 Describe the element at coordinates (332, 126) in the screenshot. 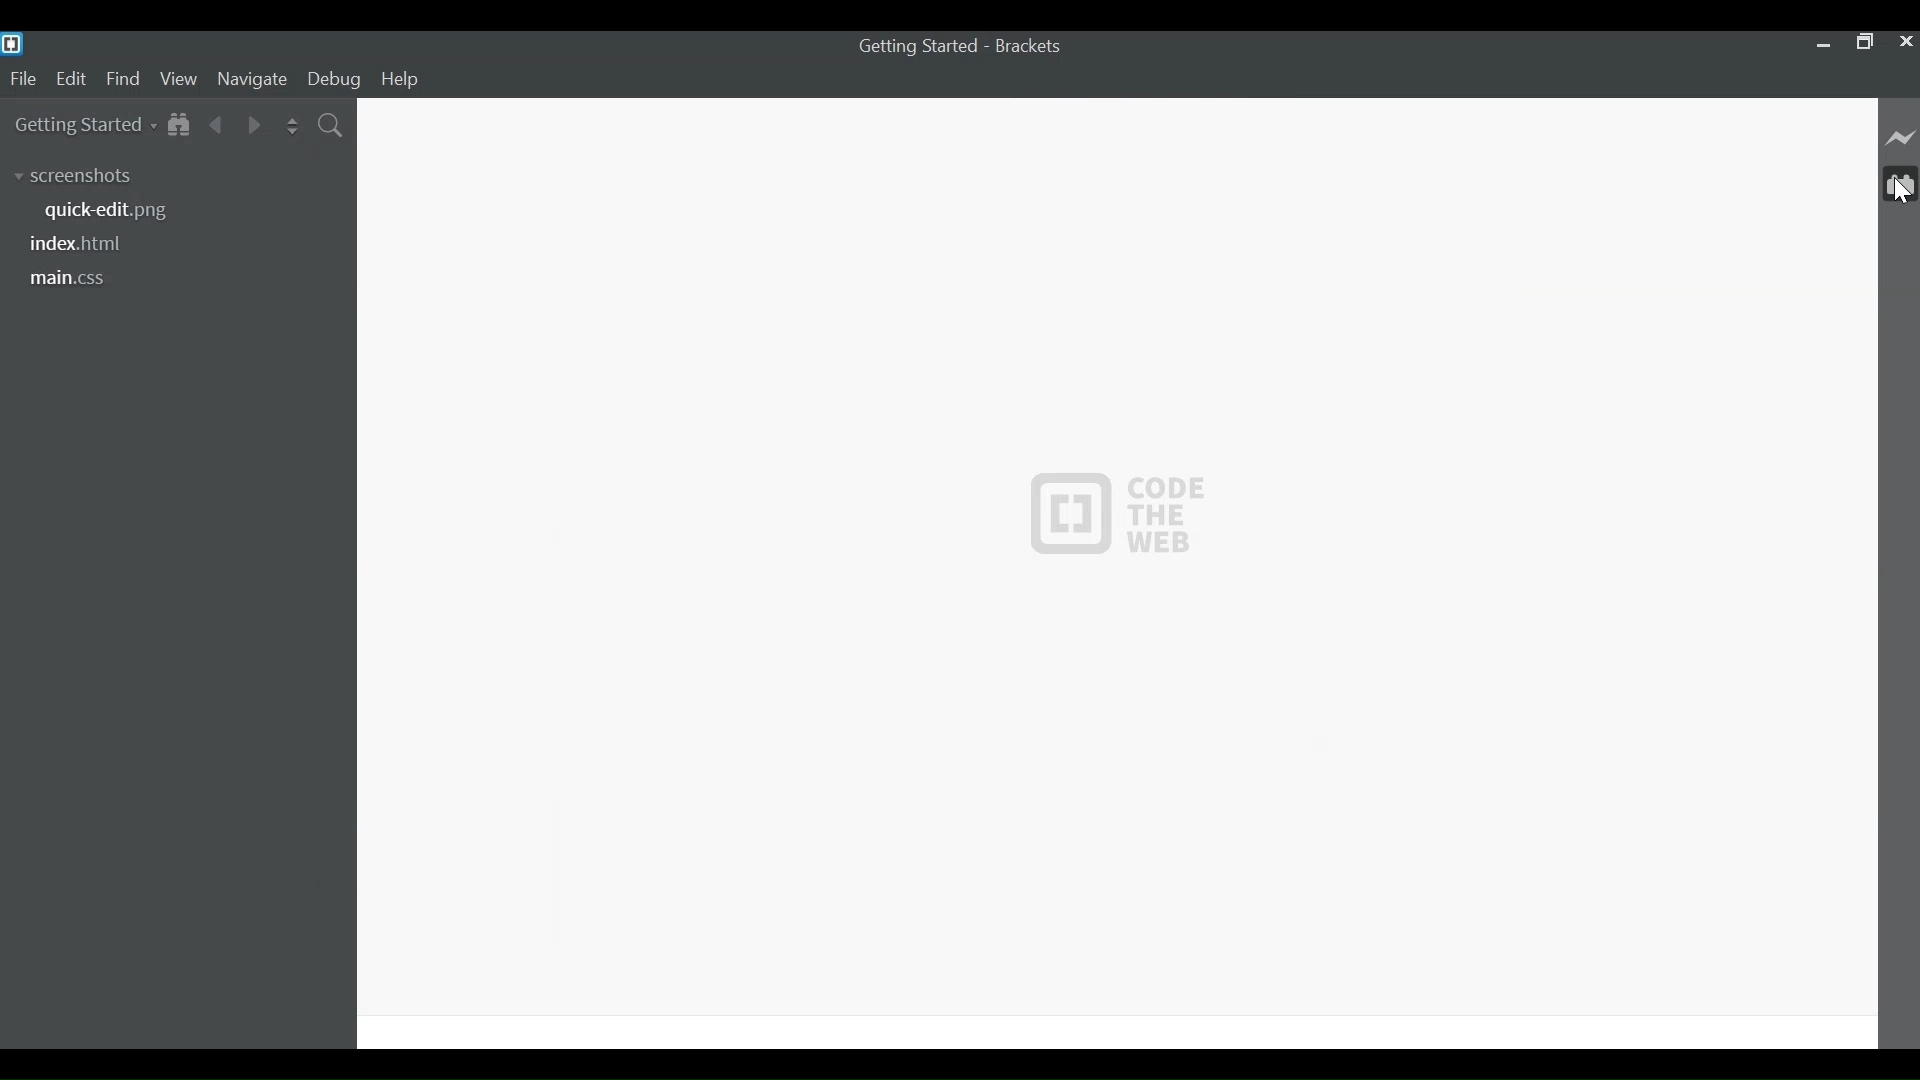

I see `Find in Files` at that location.